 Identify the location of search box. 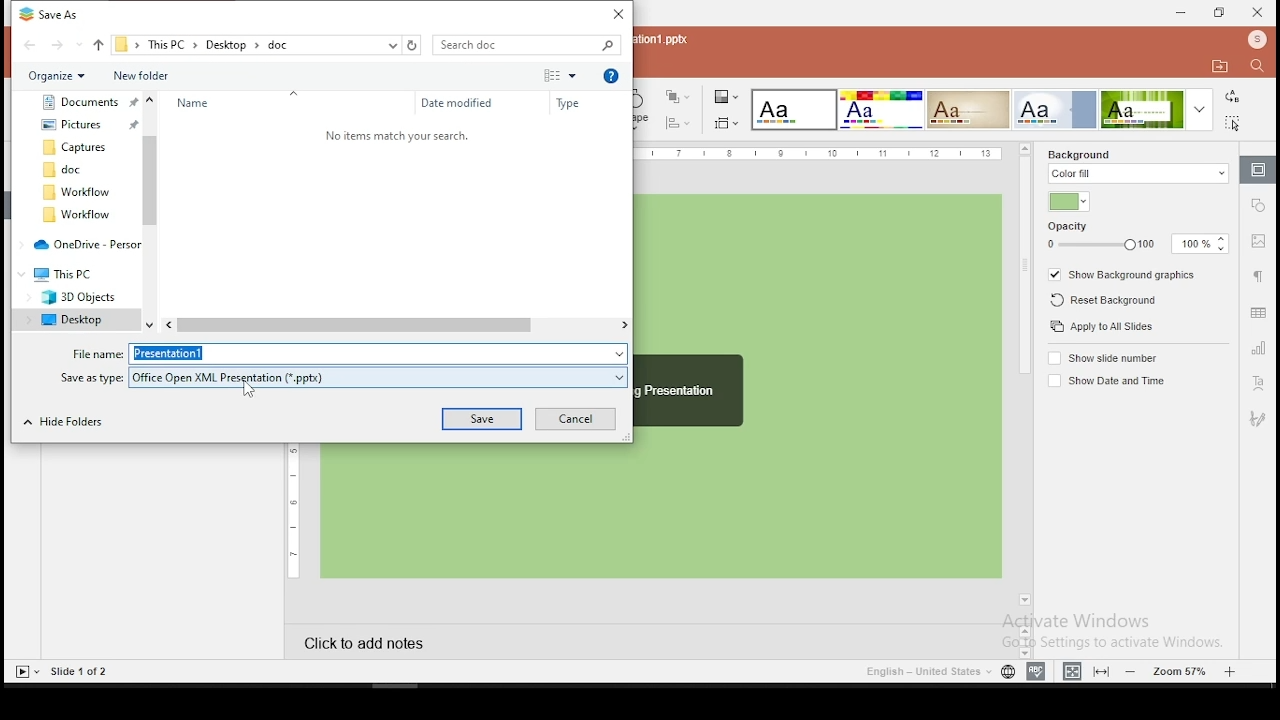
(528, 45).